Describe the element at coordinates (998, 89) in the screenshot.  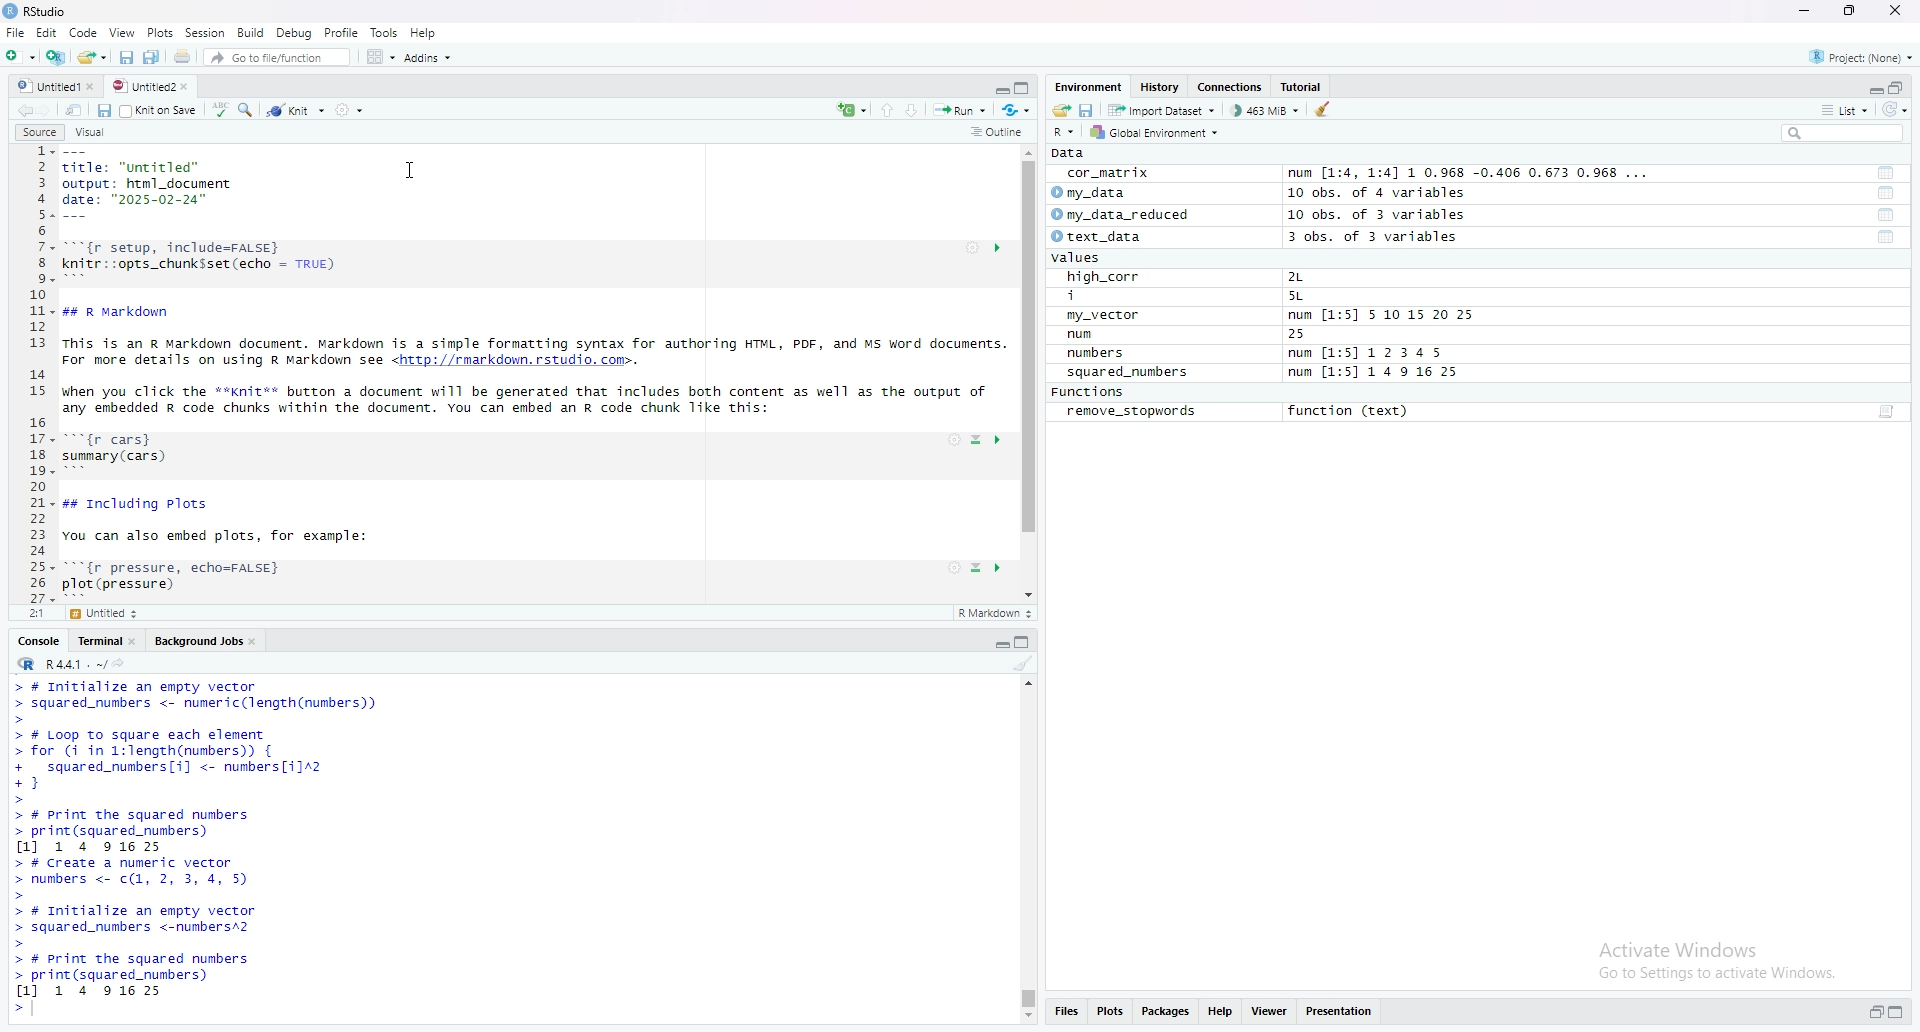
I see `minimize` at that location.